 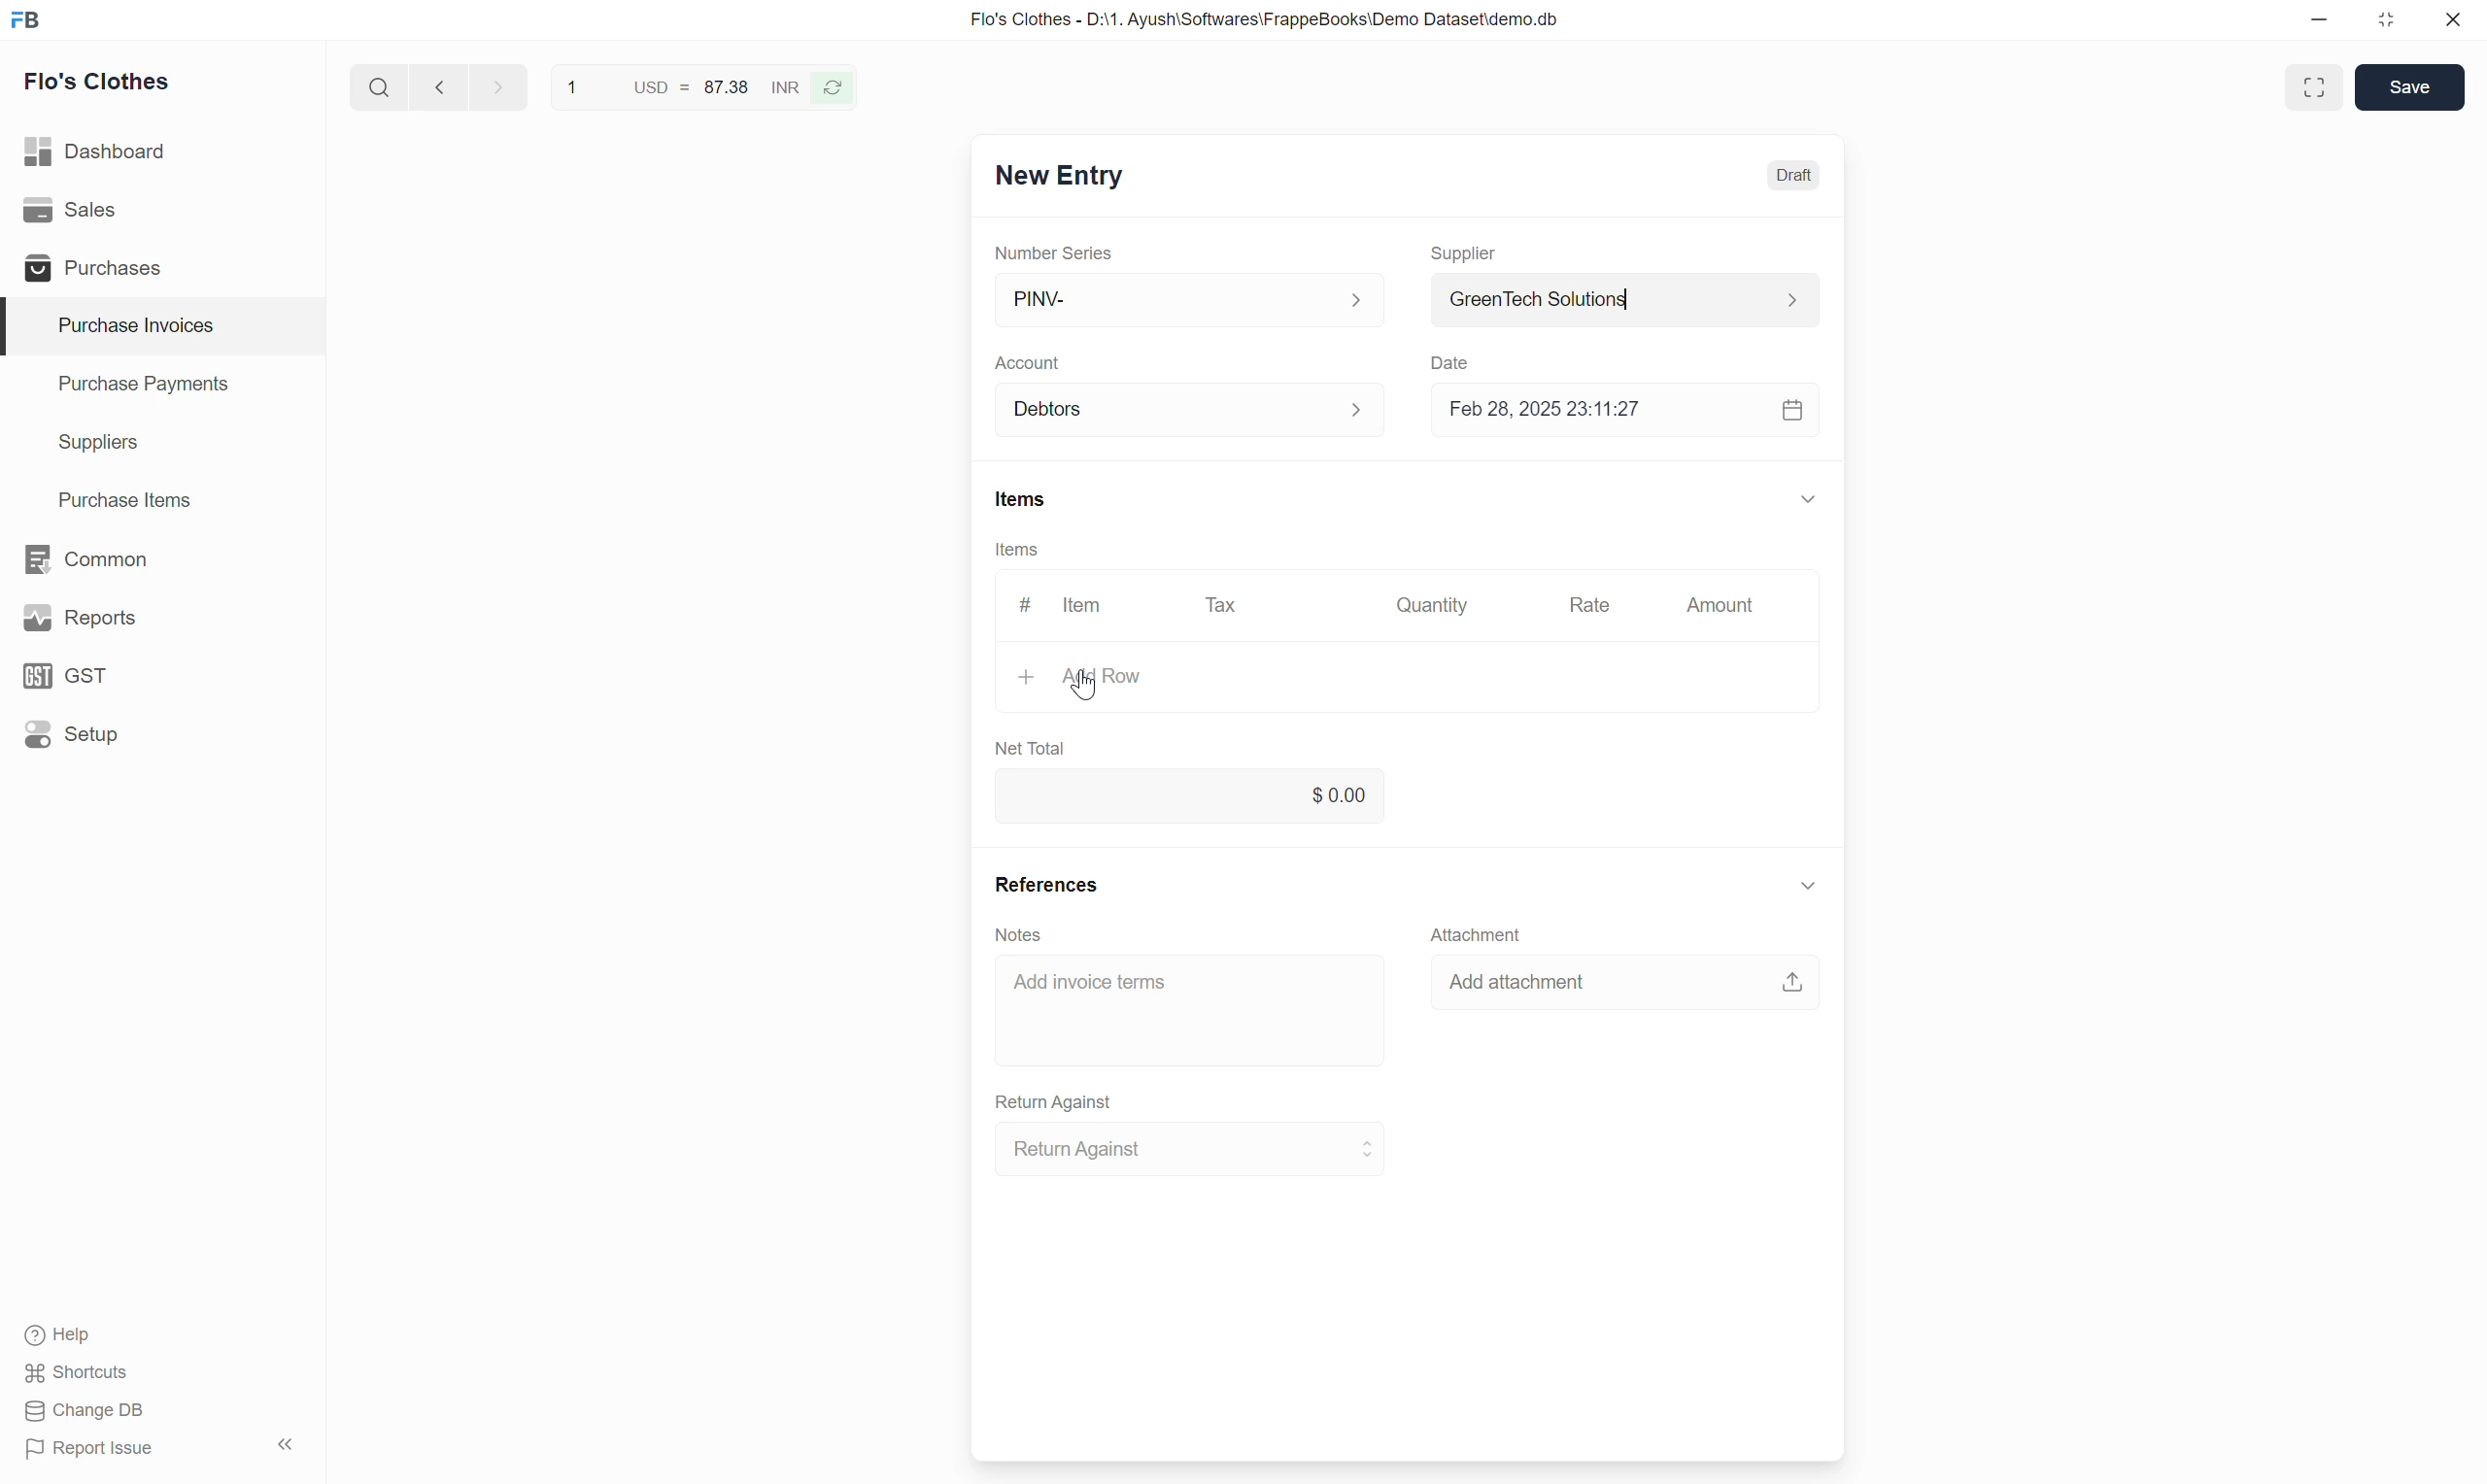 I want to click on References, so click(x=1047, y=883).